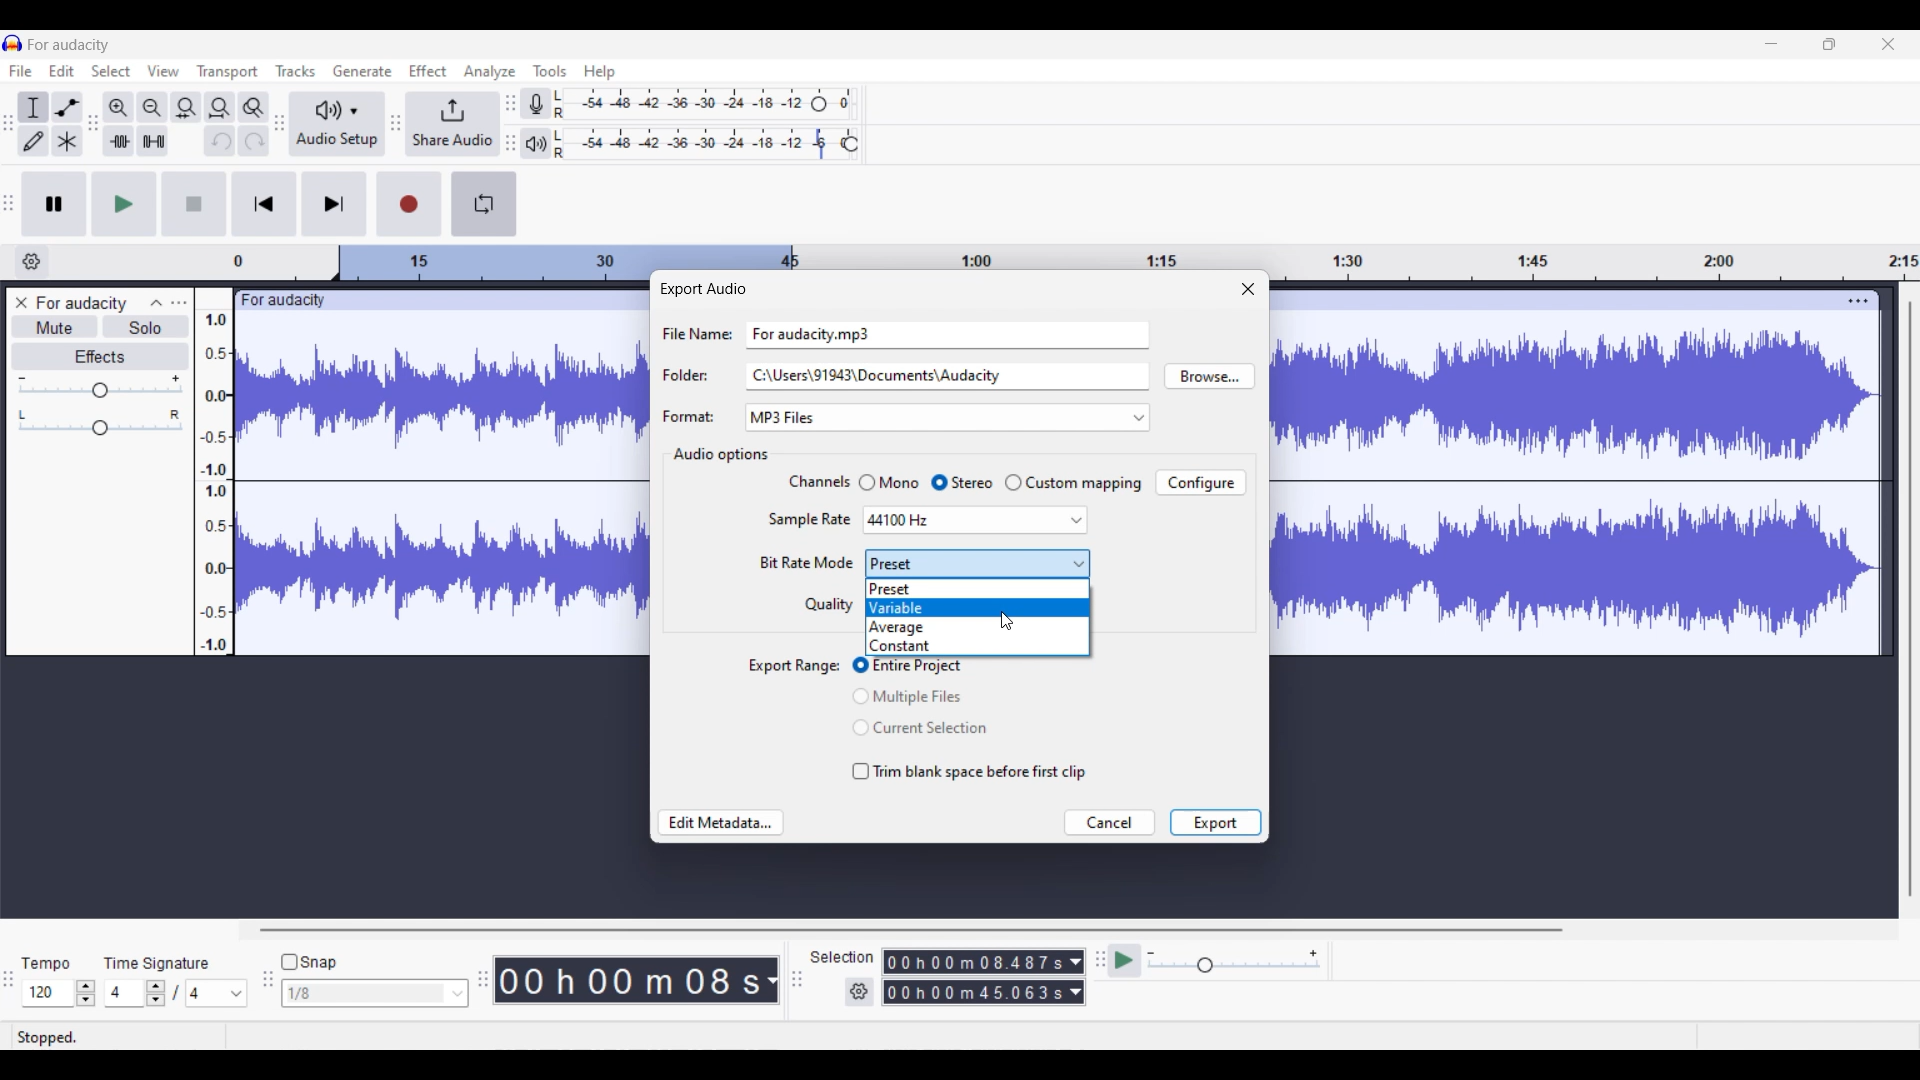 The width and height of the screenshot is (1920, 1080). What do you see at coordinates (157, 303) in the screenshot?
I see `Collapse` at bounding box center [157, 303].